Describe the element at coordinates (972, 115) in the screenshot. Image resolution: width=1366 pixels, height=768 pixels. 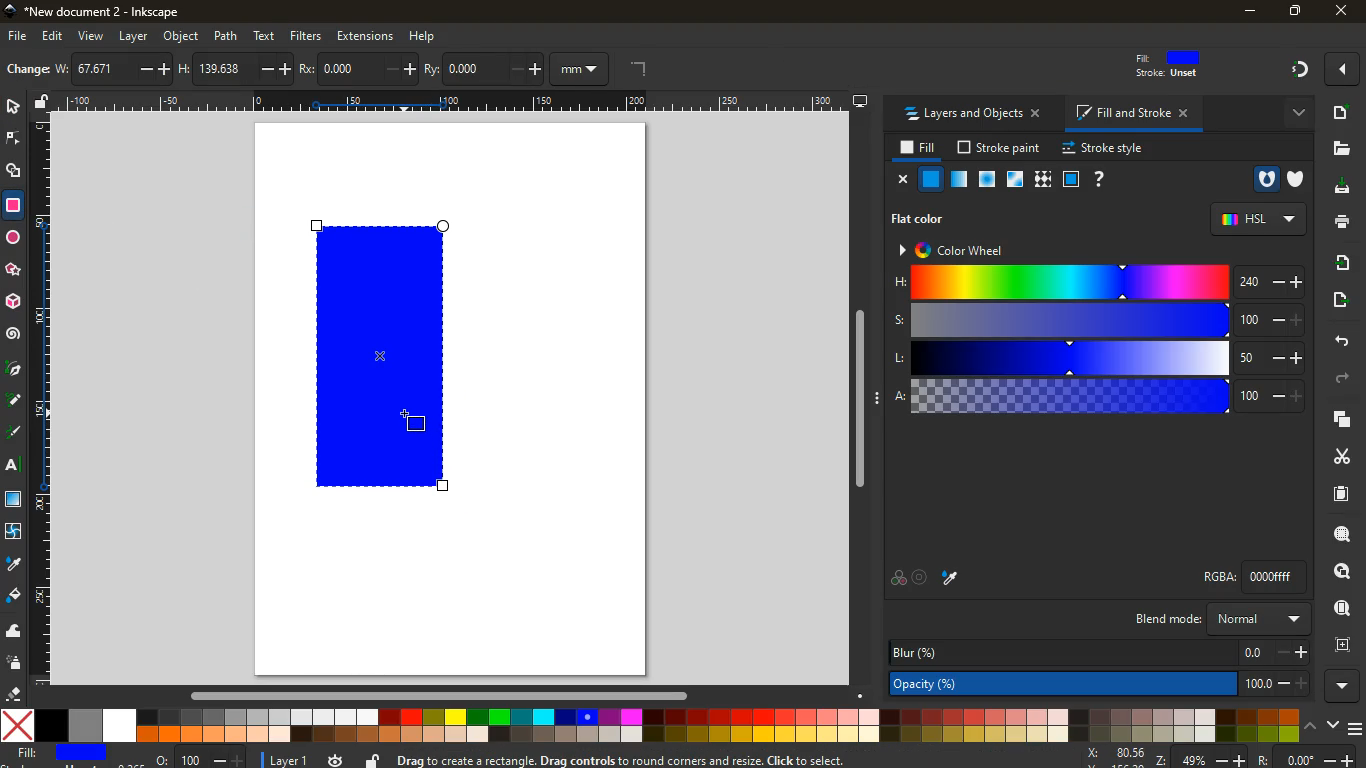
I see `layers and objects` at that location.